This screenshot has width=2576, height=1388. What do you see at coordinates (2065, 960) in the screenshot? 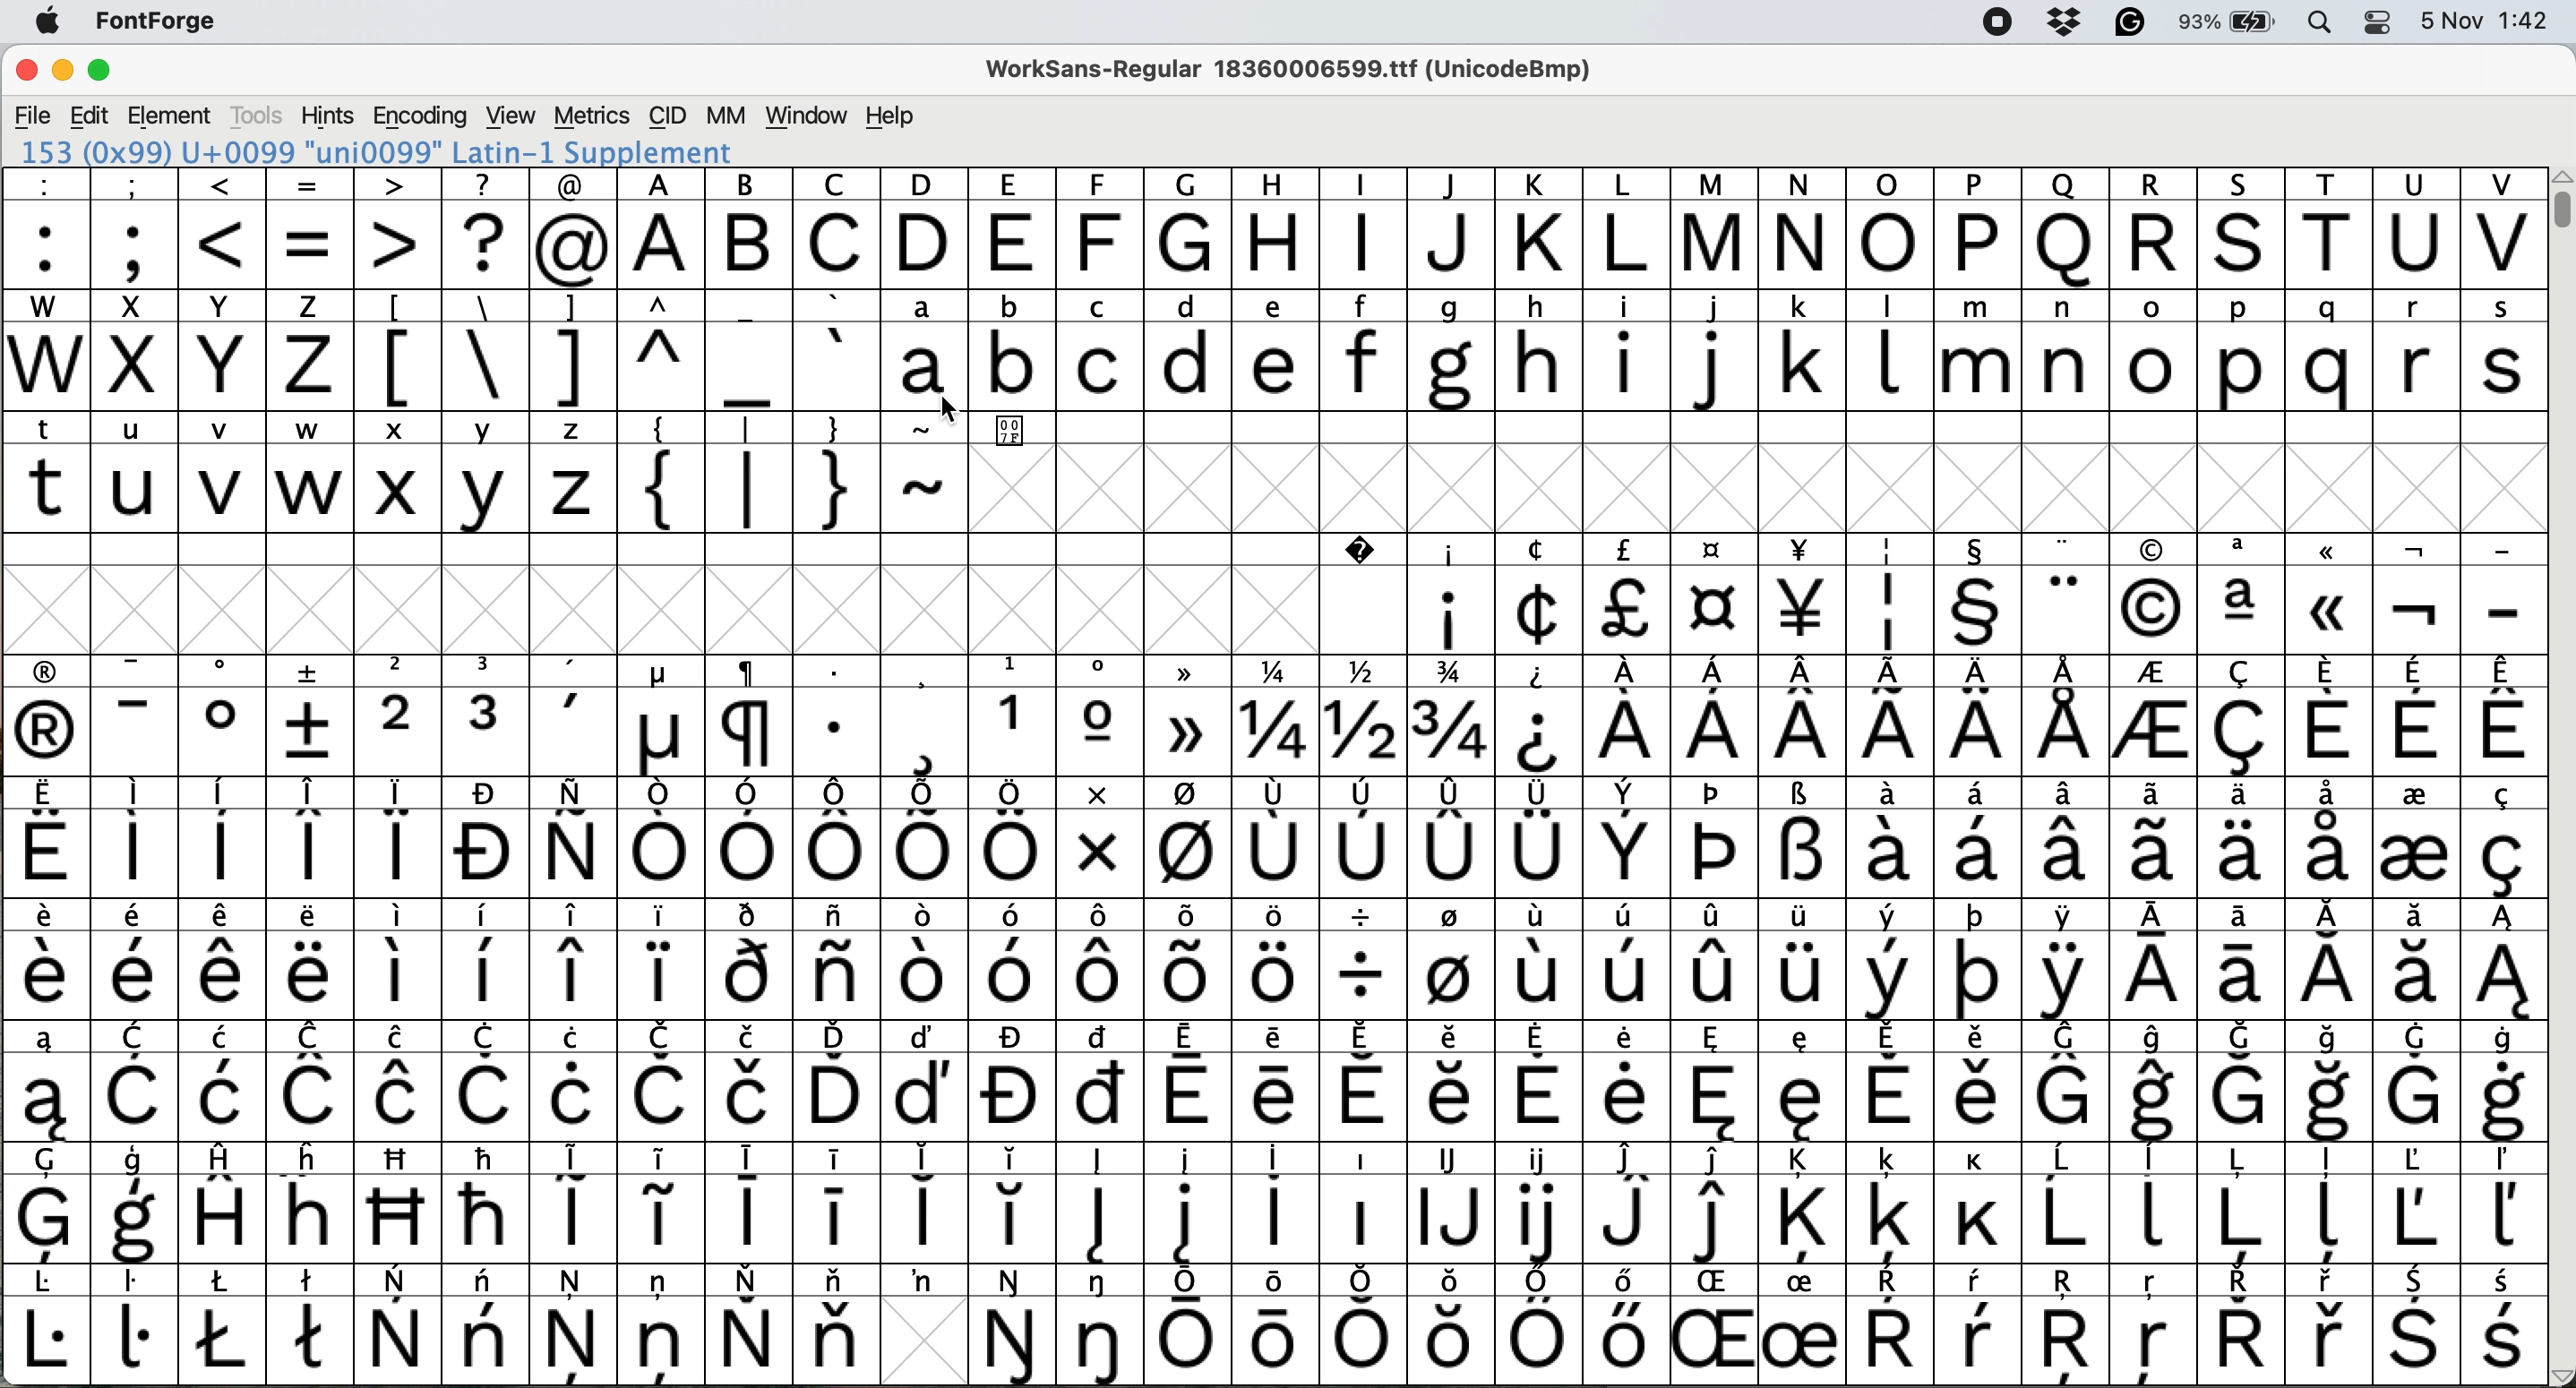
I see `symbol` at bounding box center [2065, 960].